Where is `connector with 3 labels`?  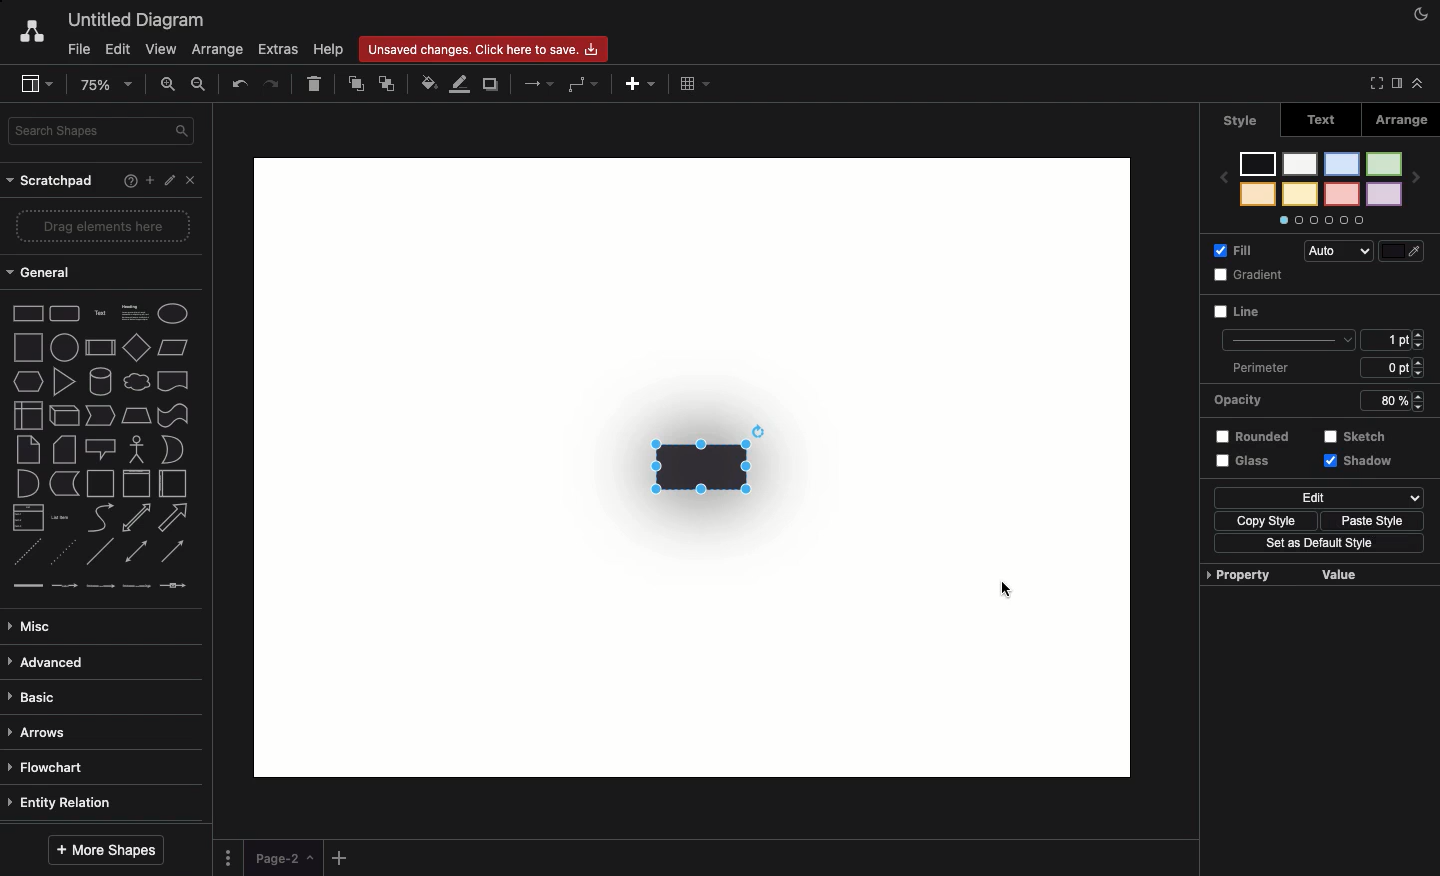 connector with 3 labels is located at coordinates (136, 586).